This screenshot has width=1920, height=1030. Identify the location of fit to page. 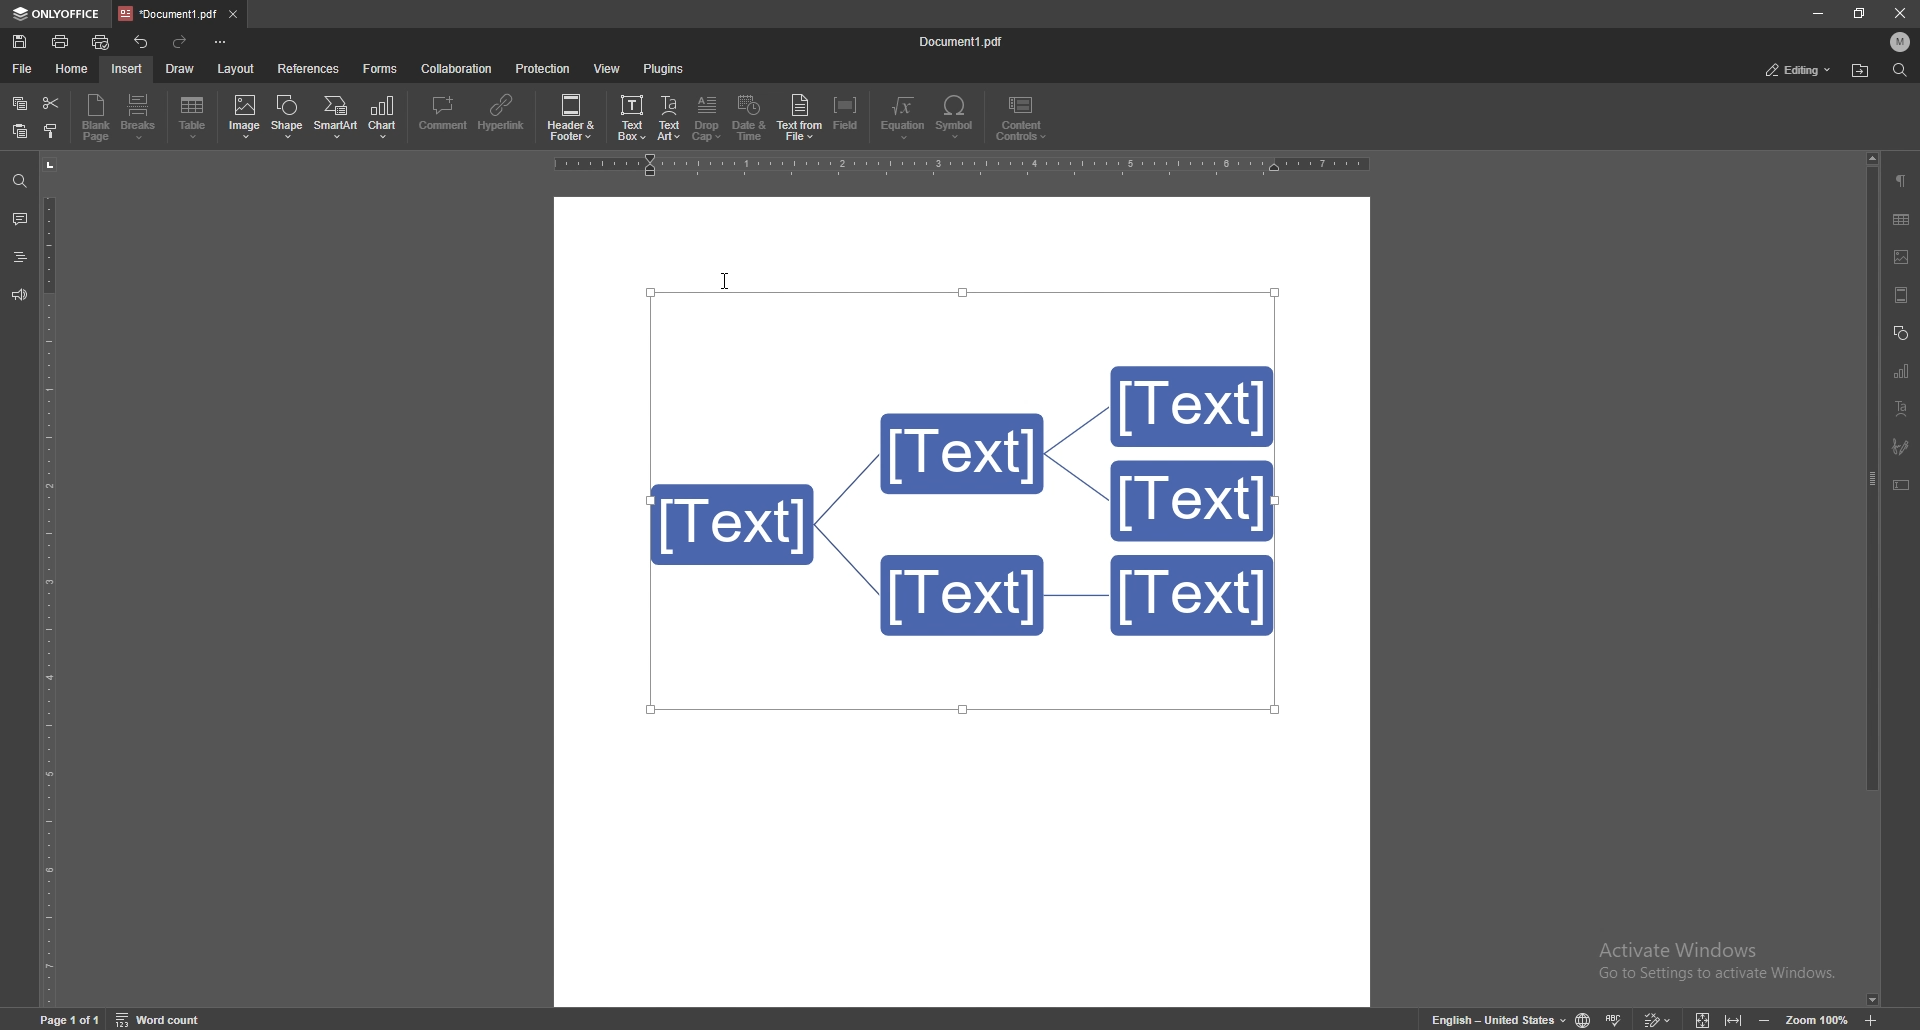
(1703, 1017).